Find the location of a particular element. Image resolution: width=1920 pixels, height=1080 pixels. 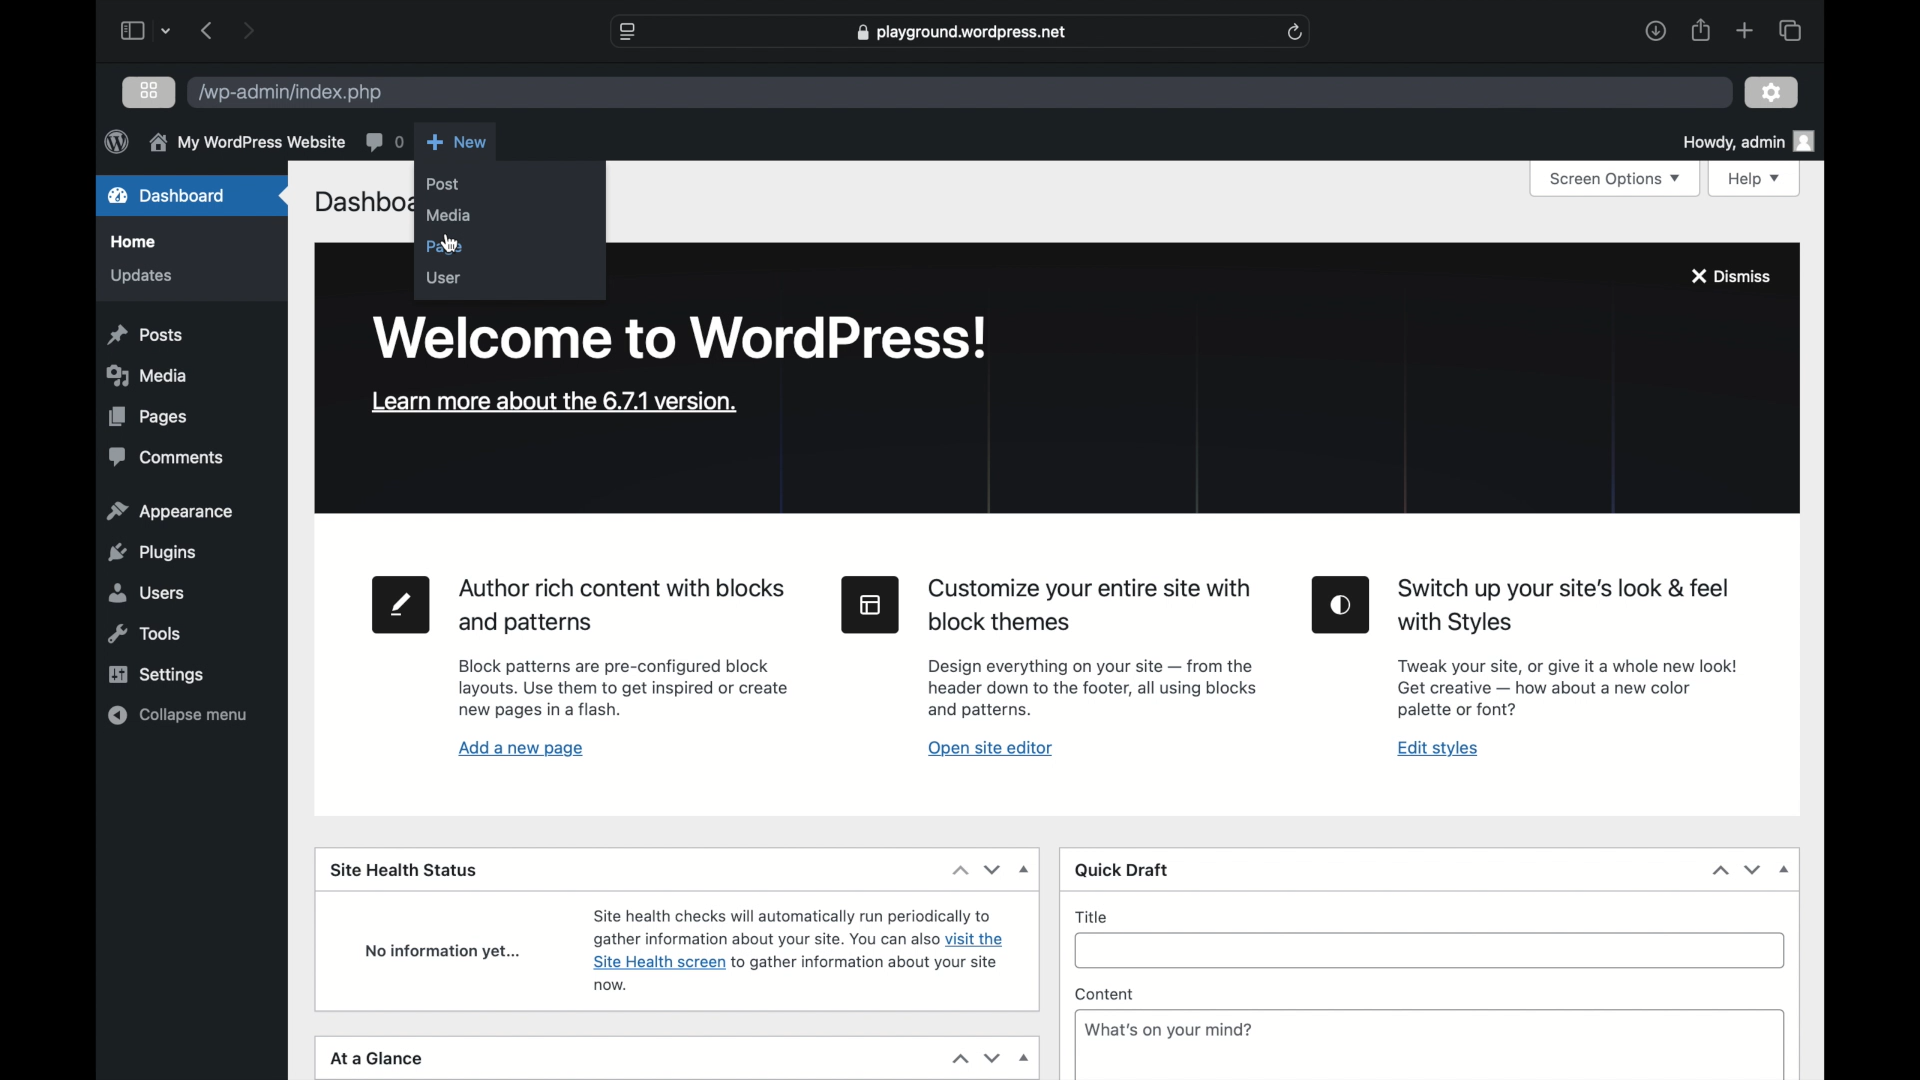

Page tool information is located at coordinates (624, 689).